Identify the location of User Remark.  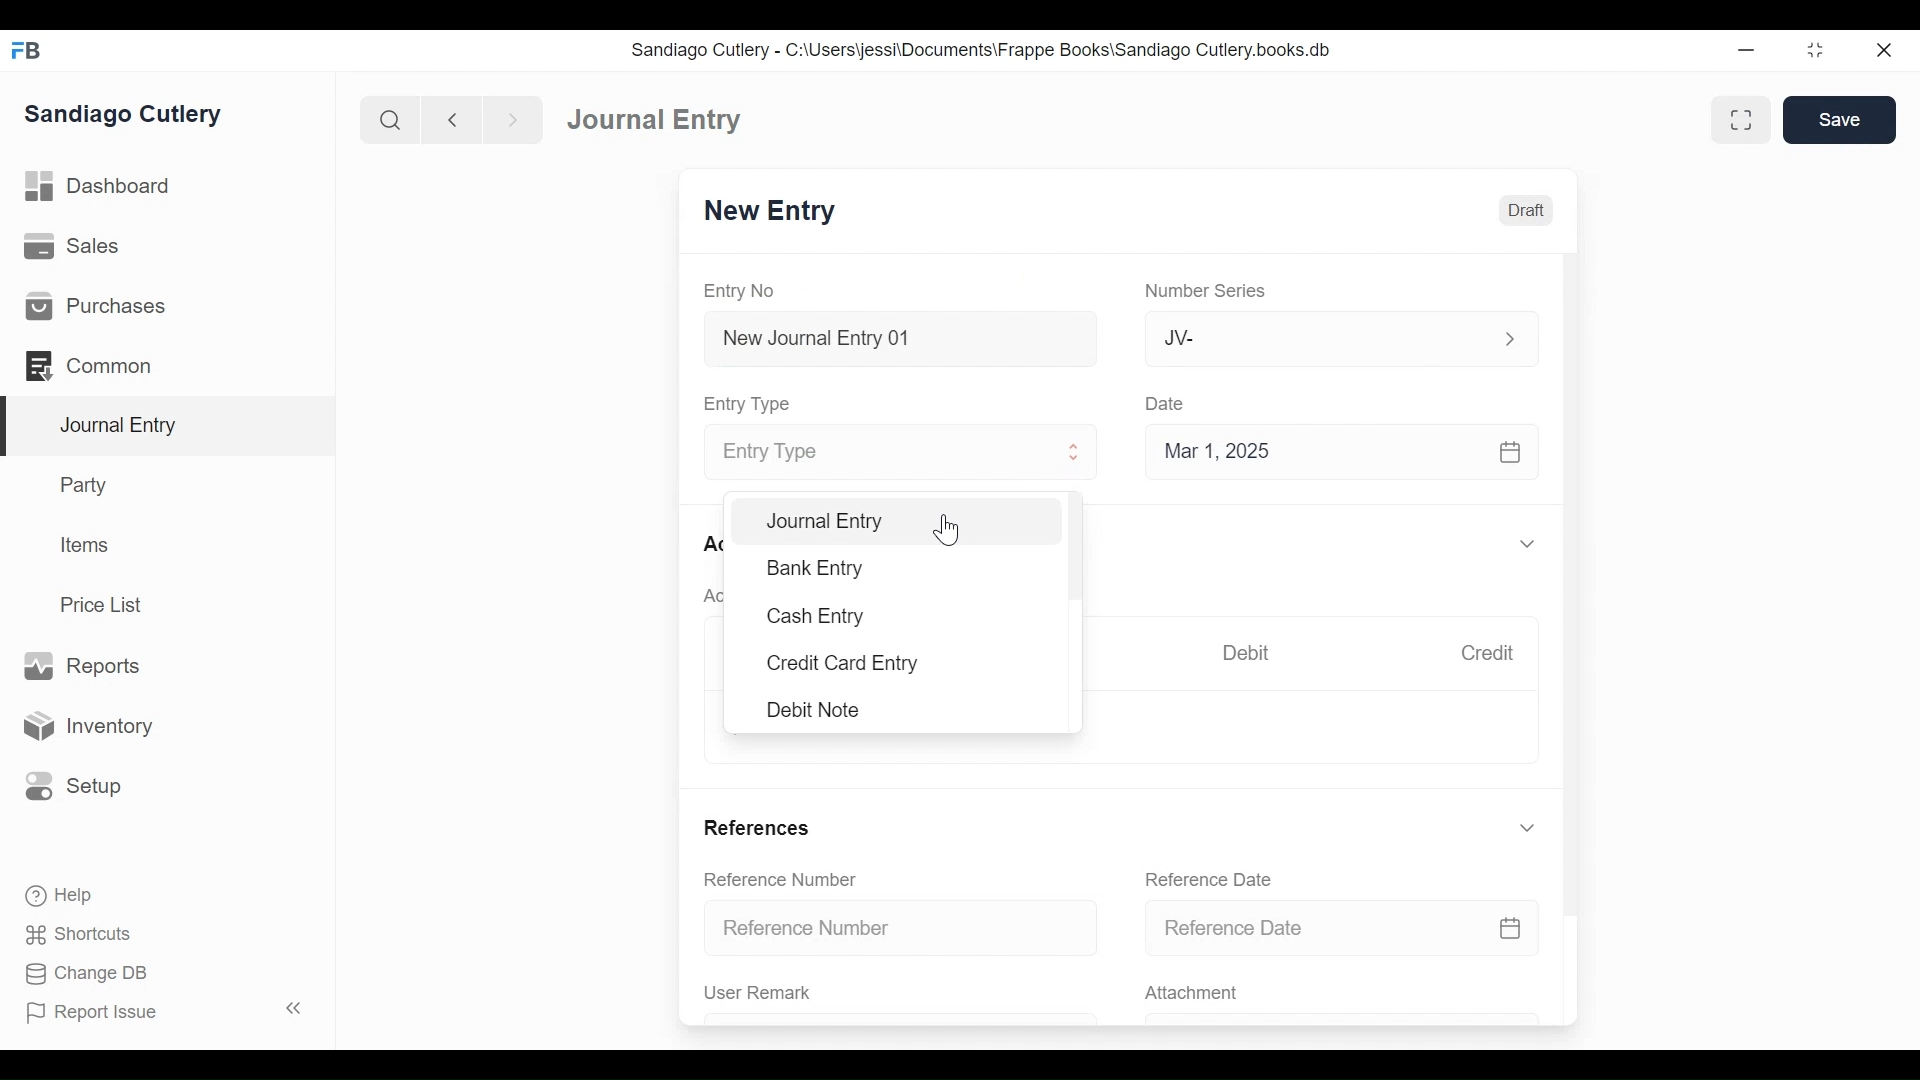
(899, 997).